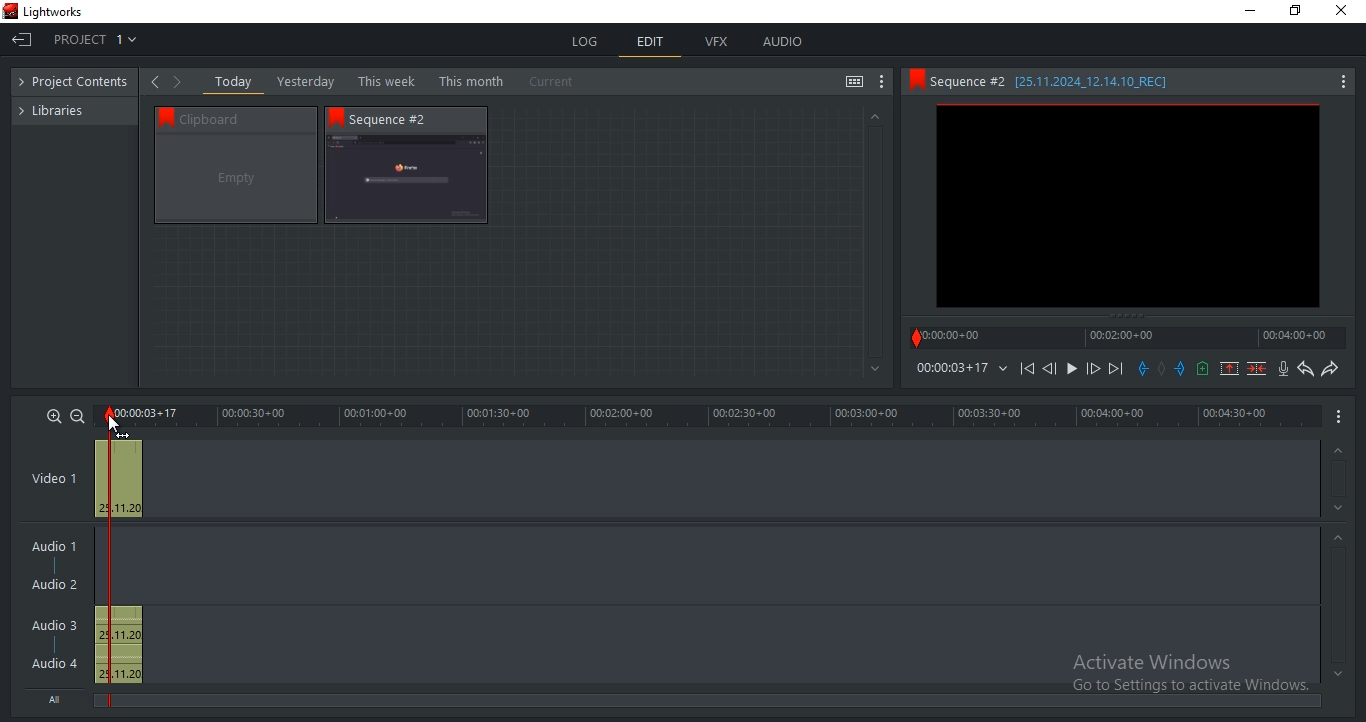  I want to click on Today, yesterday, This week, This month, Current, so click(399, 81).